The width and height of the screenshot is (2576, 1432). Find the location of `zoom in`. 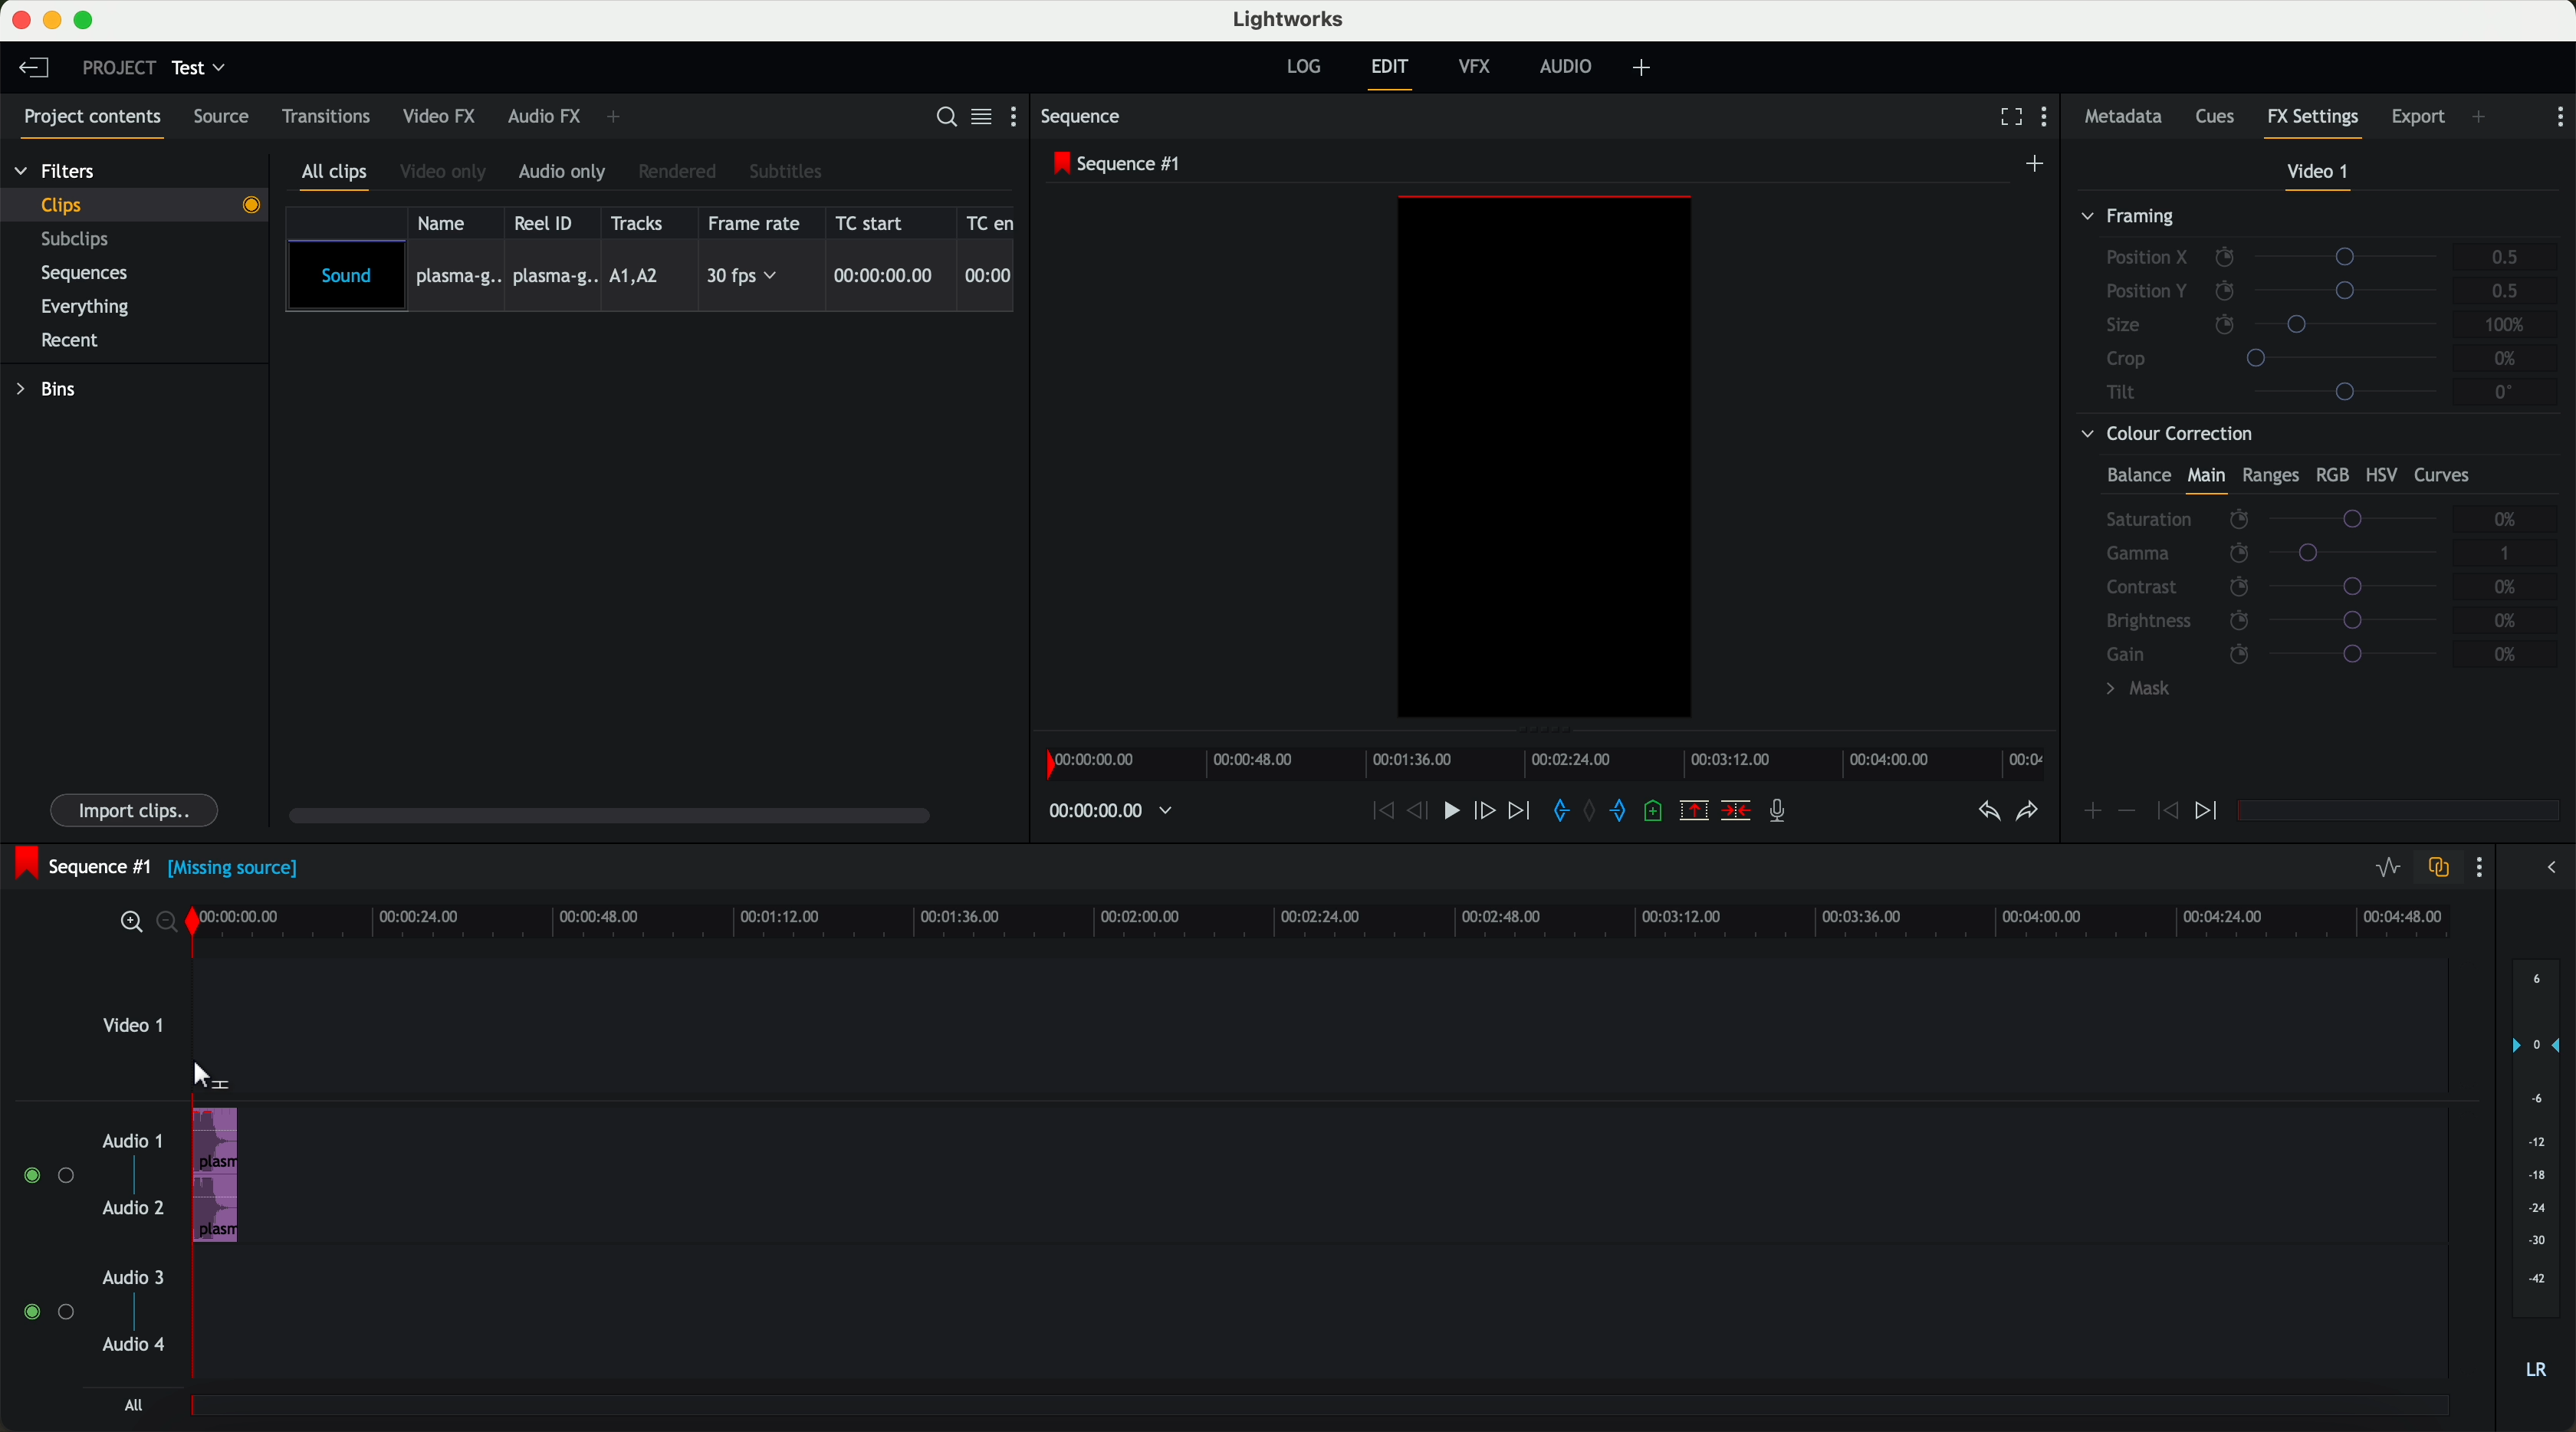

zoom in is located at coordinates (130, 923).